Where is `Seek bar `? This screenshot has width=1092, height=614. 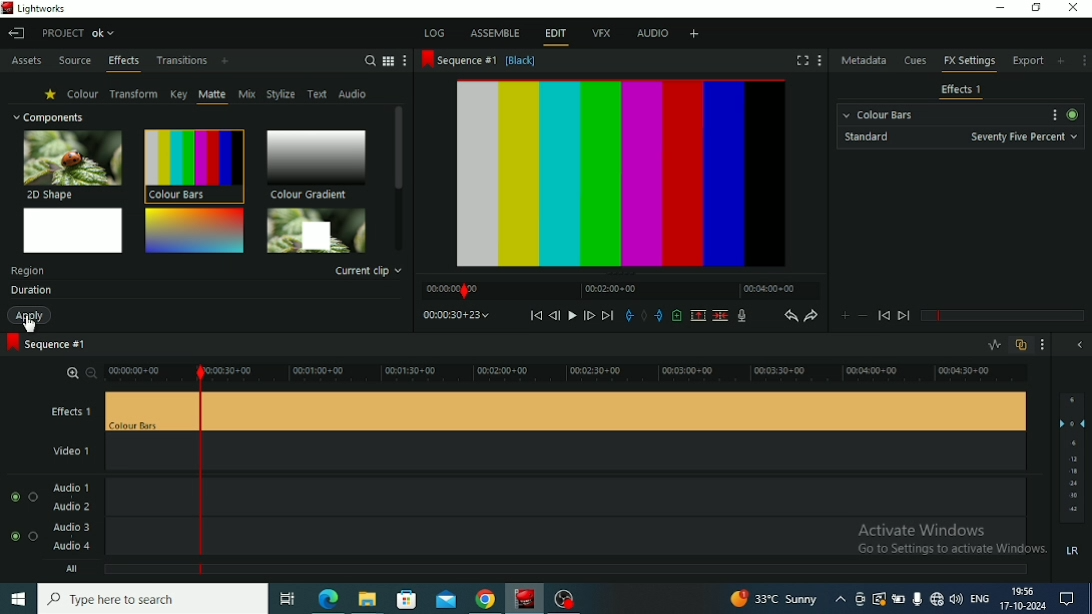
Seek bar  is located at coordinates (198, 468).